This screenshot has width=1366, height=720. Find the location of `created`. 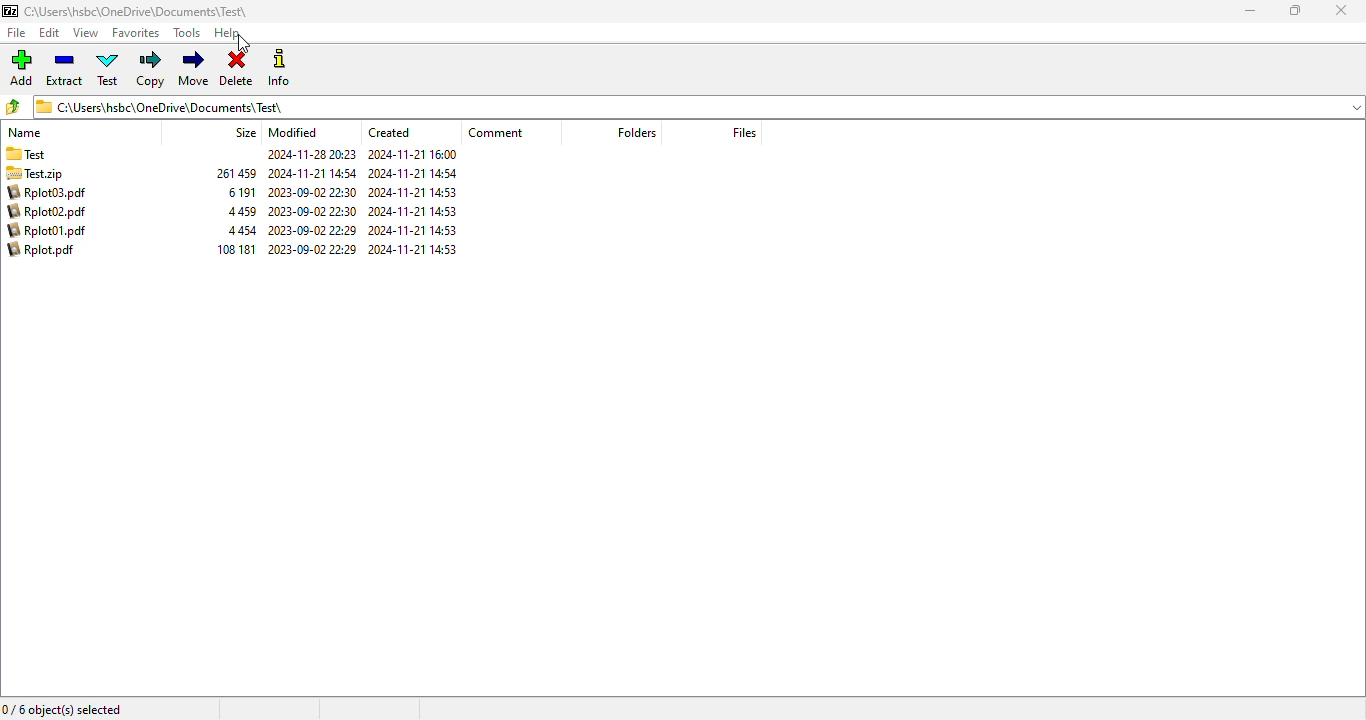

created is located at coordinates (388, 132).